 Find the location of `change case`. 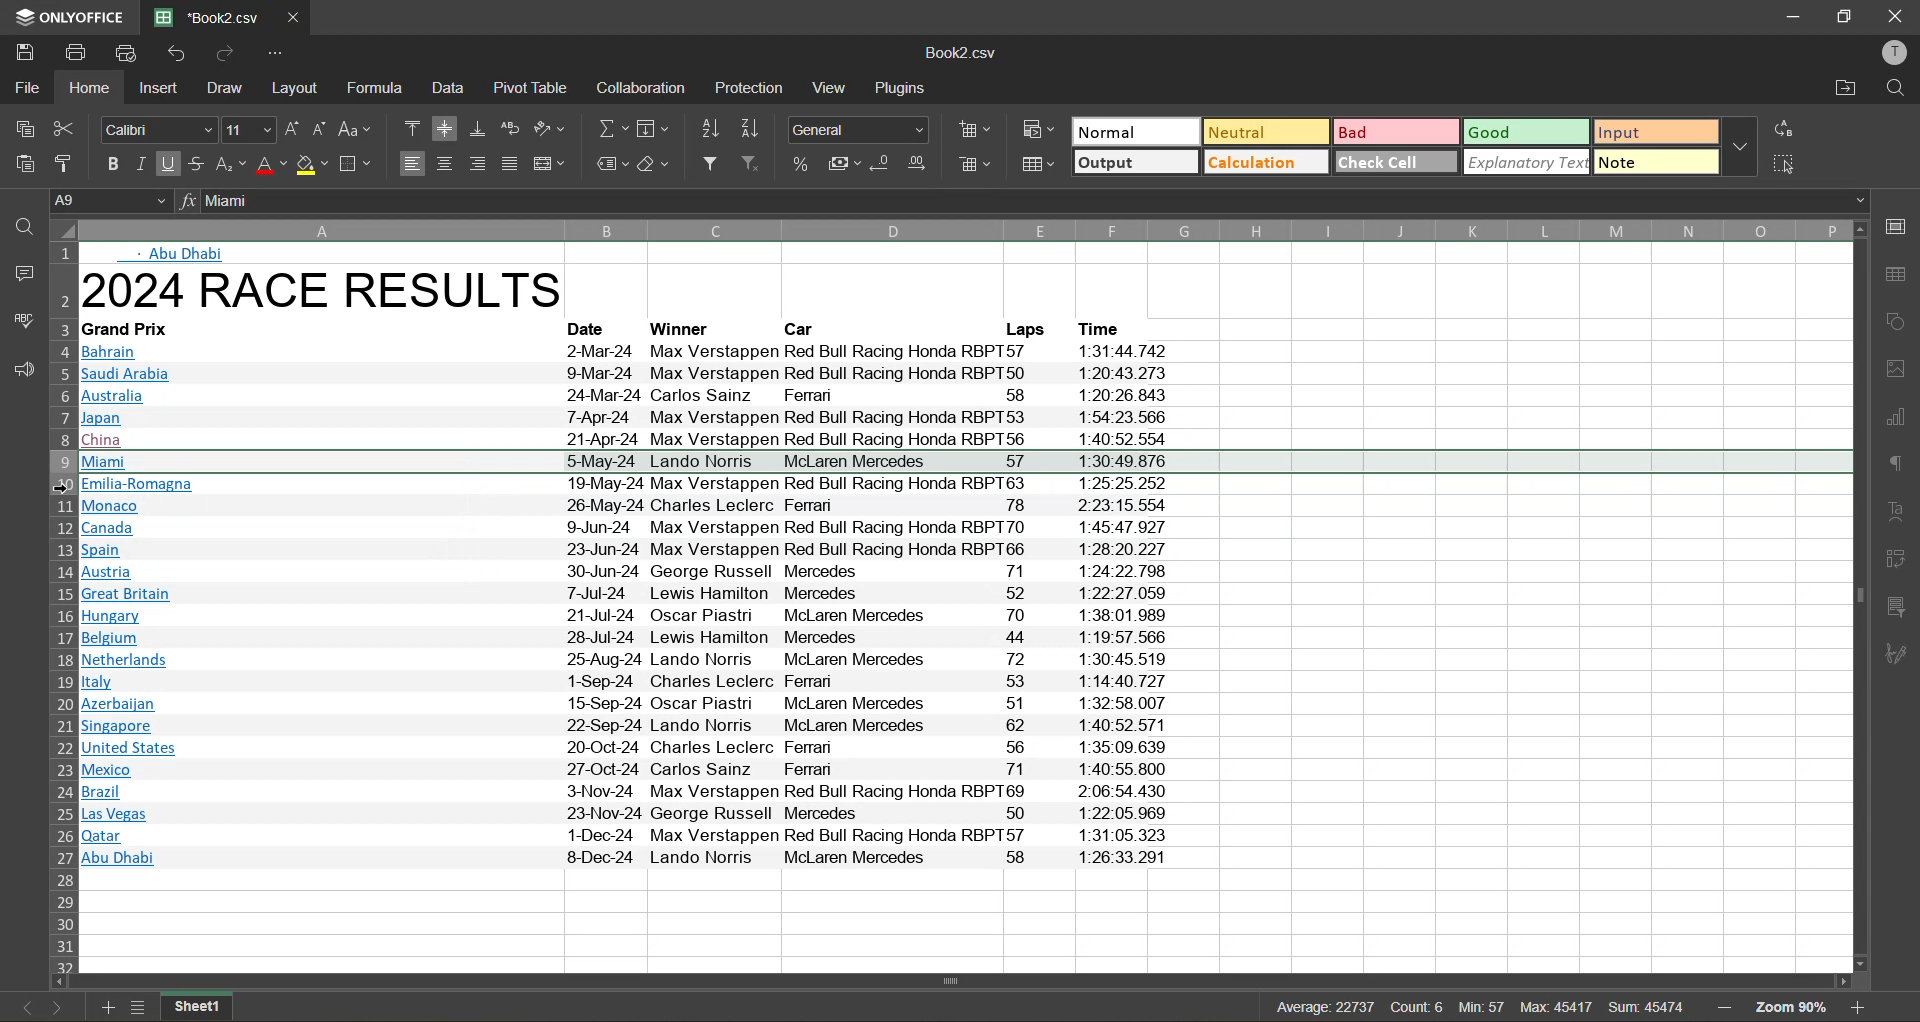

change case is located at coordinates (358, 130).